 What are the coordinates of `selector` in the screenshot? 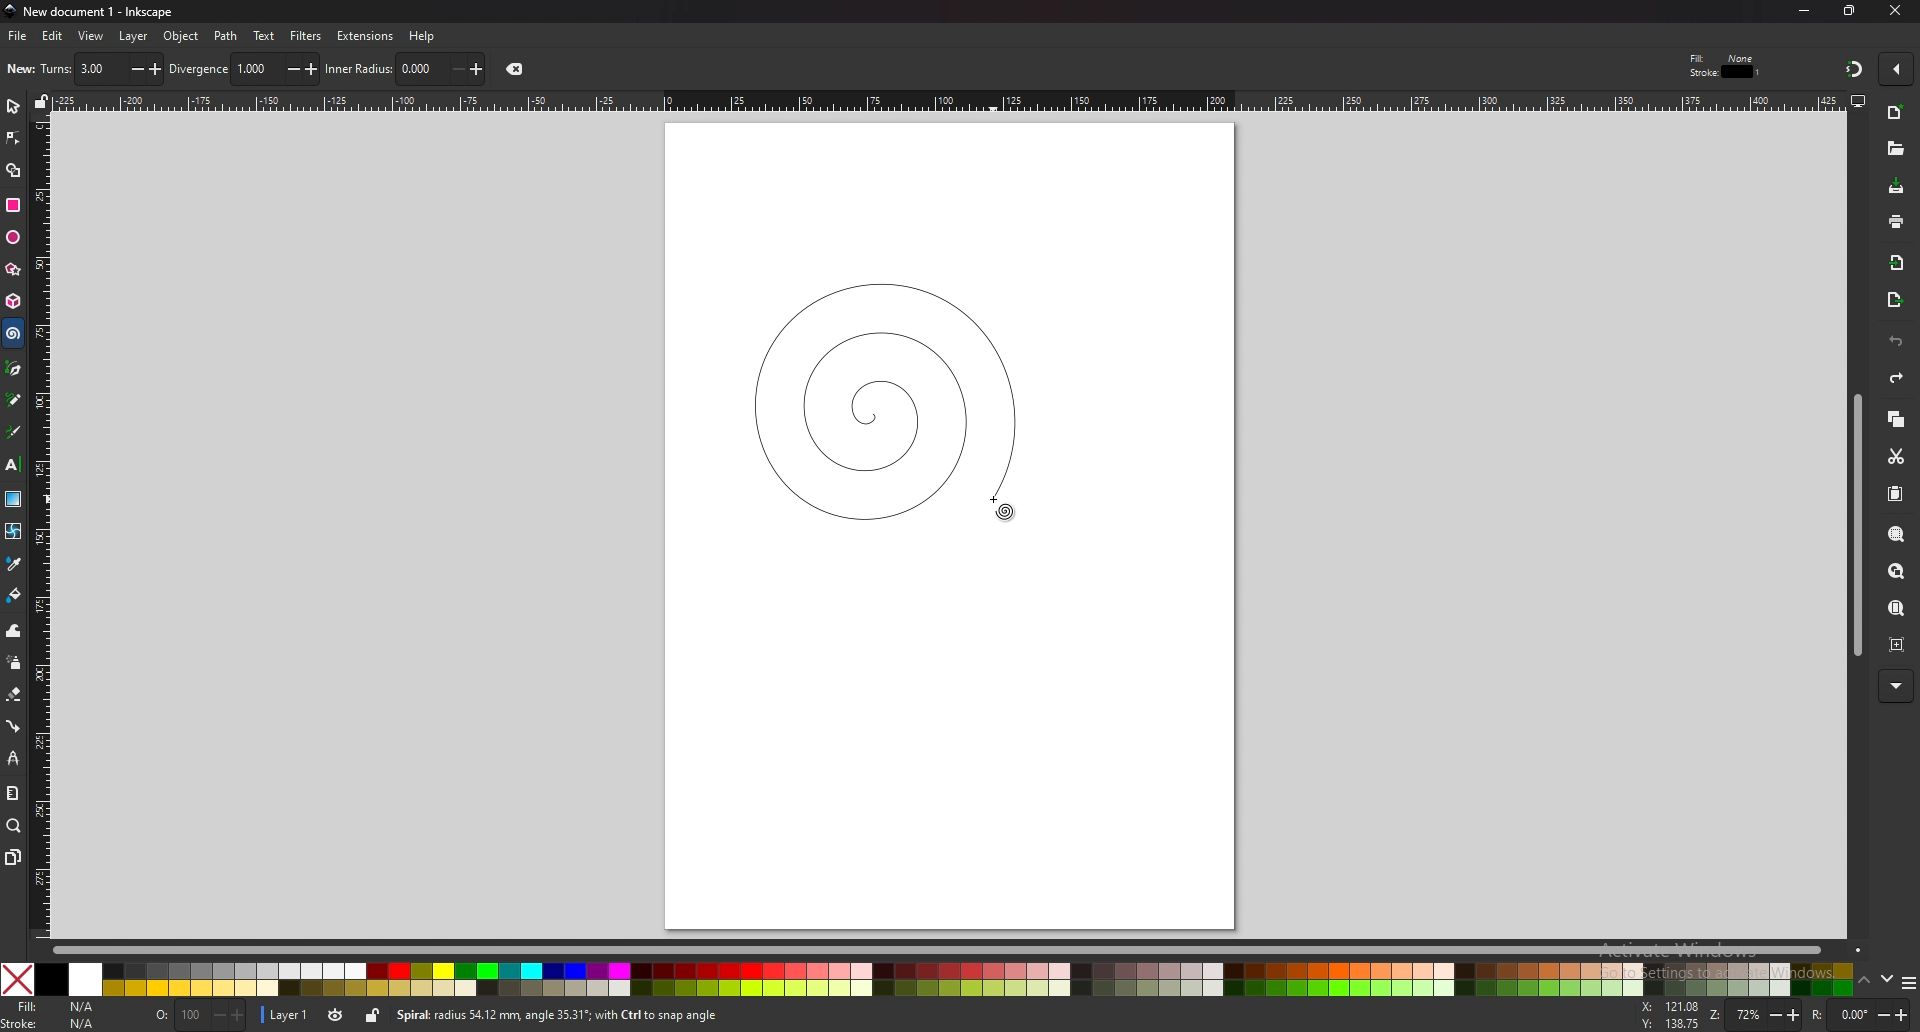 It's located at (13, 107).